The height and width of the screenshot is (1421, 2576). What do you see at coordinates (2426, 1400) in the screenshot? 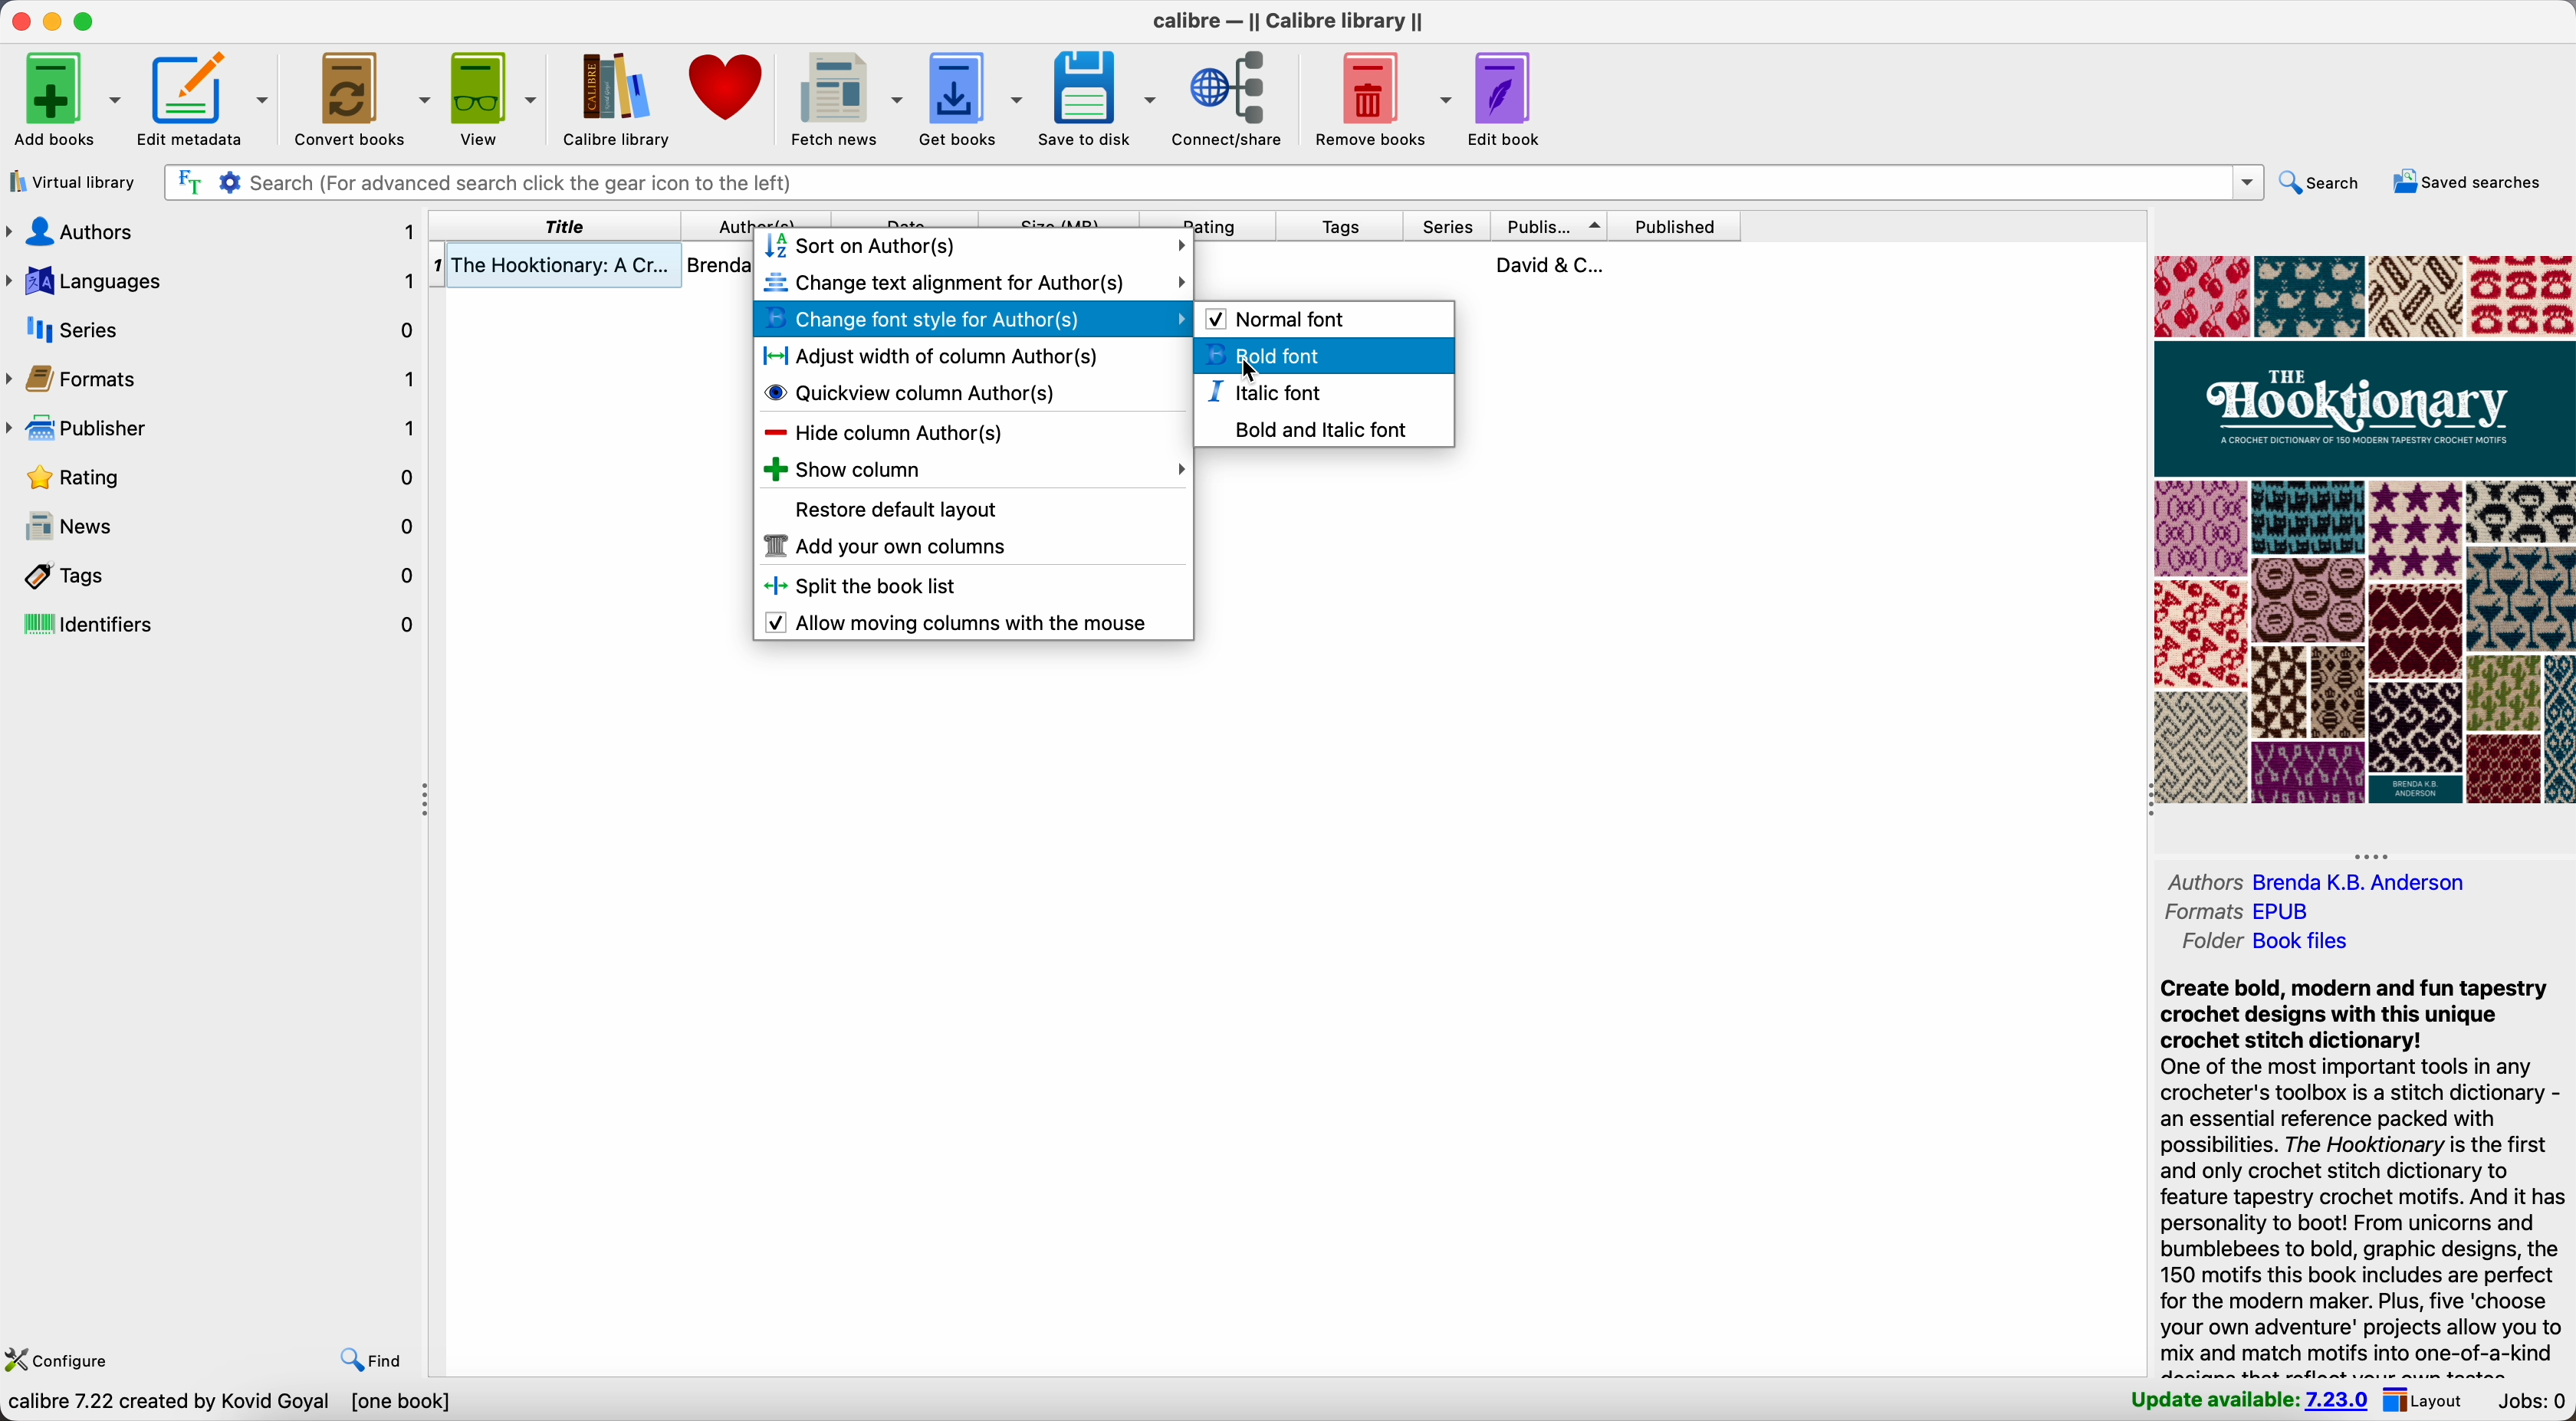
I see `layout` at bounding box center [2426, 1400].